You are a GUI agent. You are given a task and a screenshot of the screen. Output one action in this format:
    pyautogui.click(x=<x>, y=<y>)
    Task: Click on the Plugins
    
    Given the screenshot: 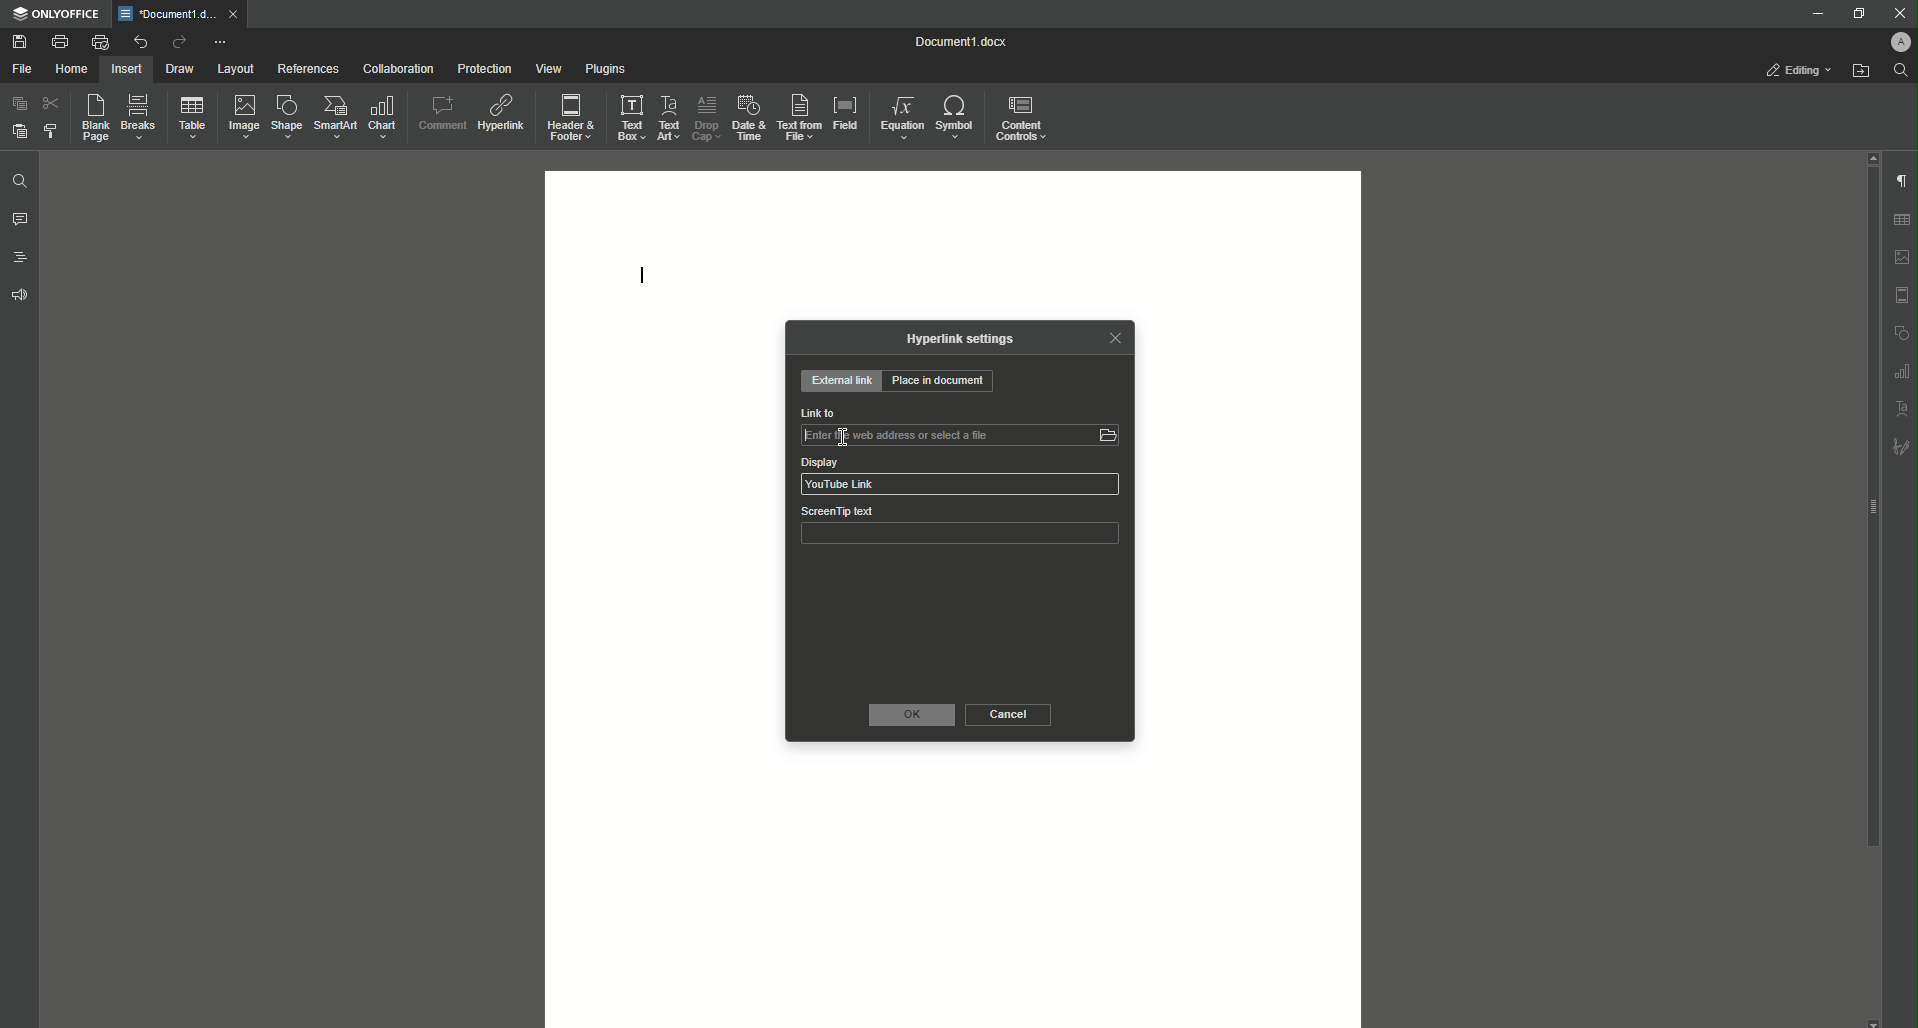 What is the action you would take?
    pyautogui.click(x=604, y=67)
    